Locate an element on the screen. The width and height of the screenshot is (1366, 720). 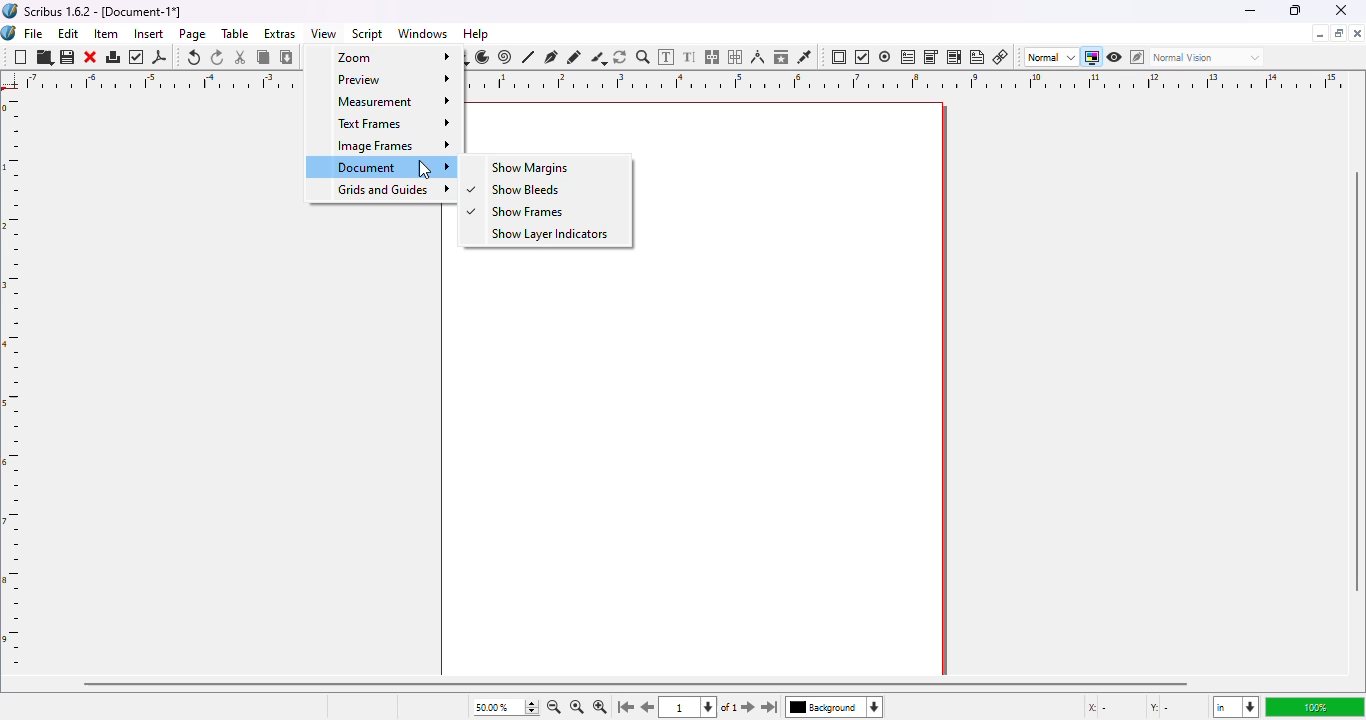
go to the previous pagr is located at coordinates (649, 708).